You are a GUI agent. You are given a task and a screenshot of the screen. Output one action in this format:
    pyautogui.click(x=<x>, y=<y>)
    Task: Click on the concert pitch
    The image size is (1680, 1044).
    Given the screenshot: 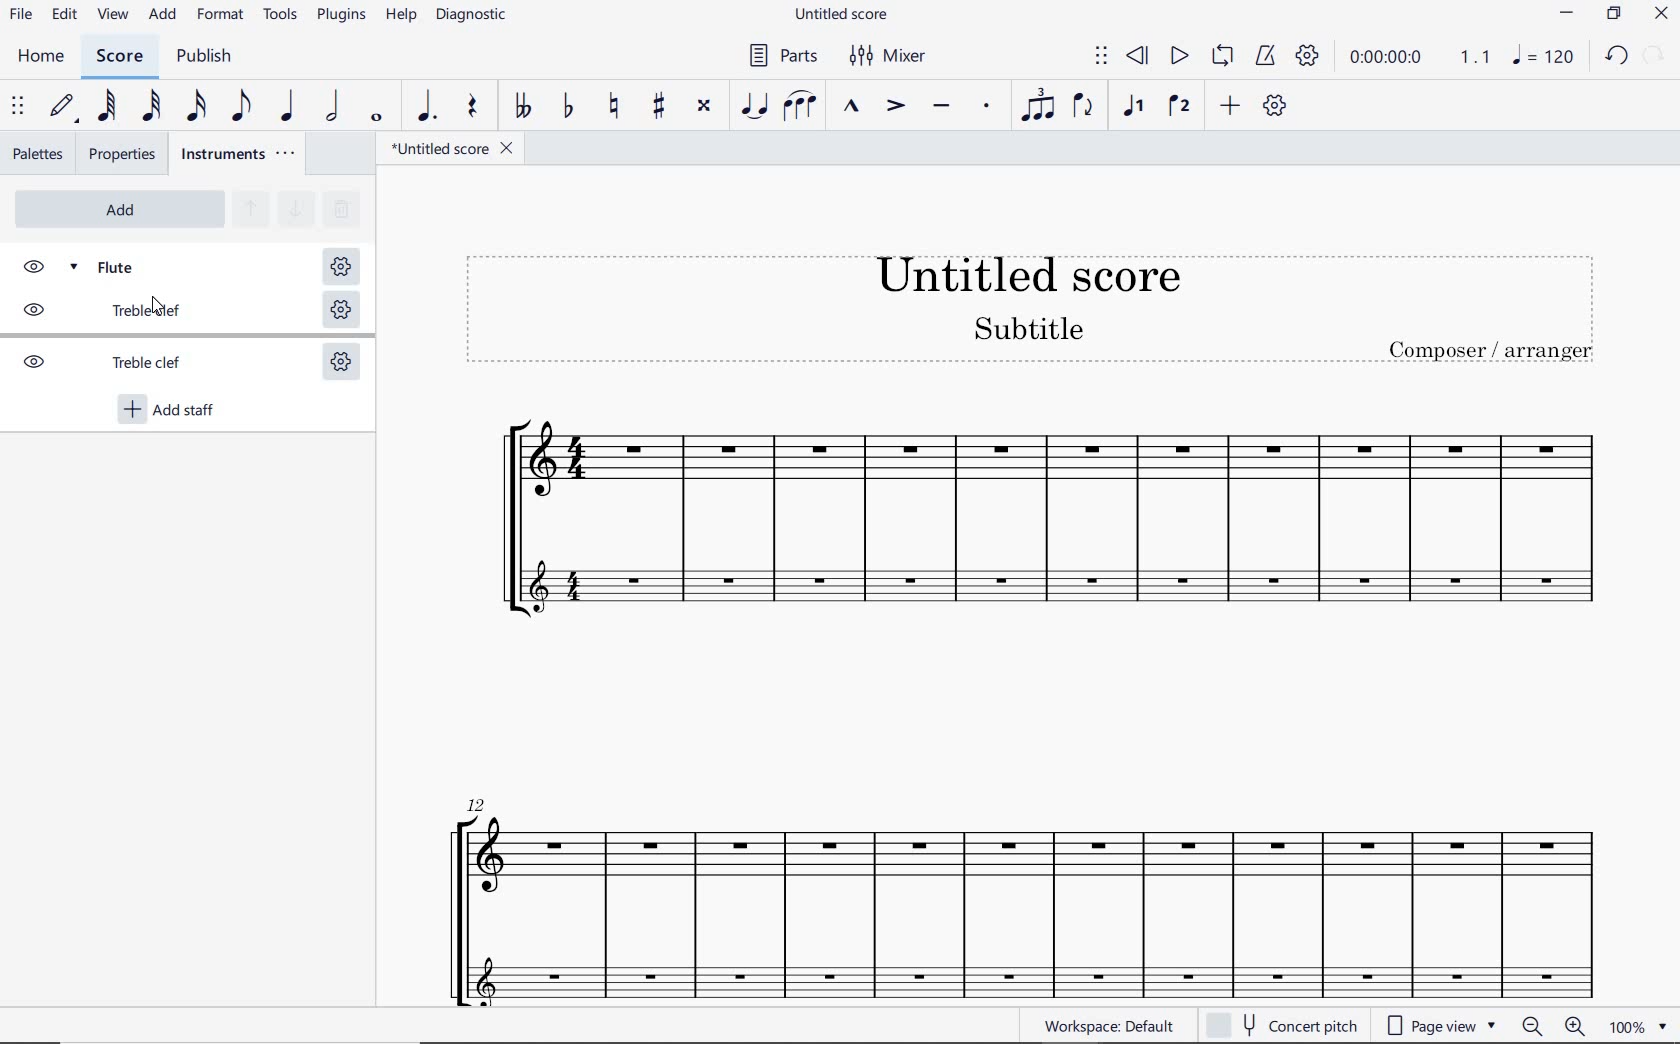 What is the action you would take?
    pyautogui.click(x=1286, y=1025)
    